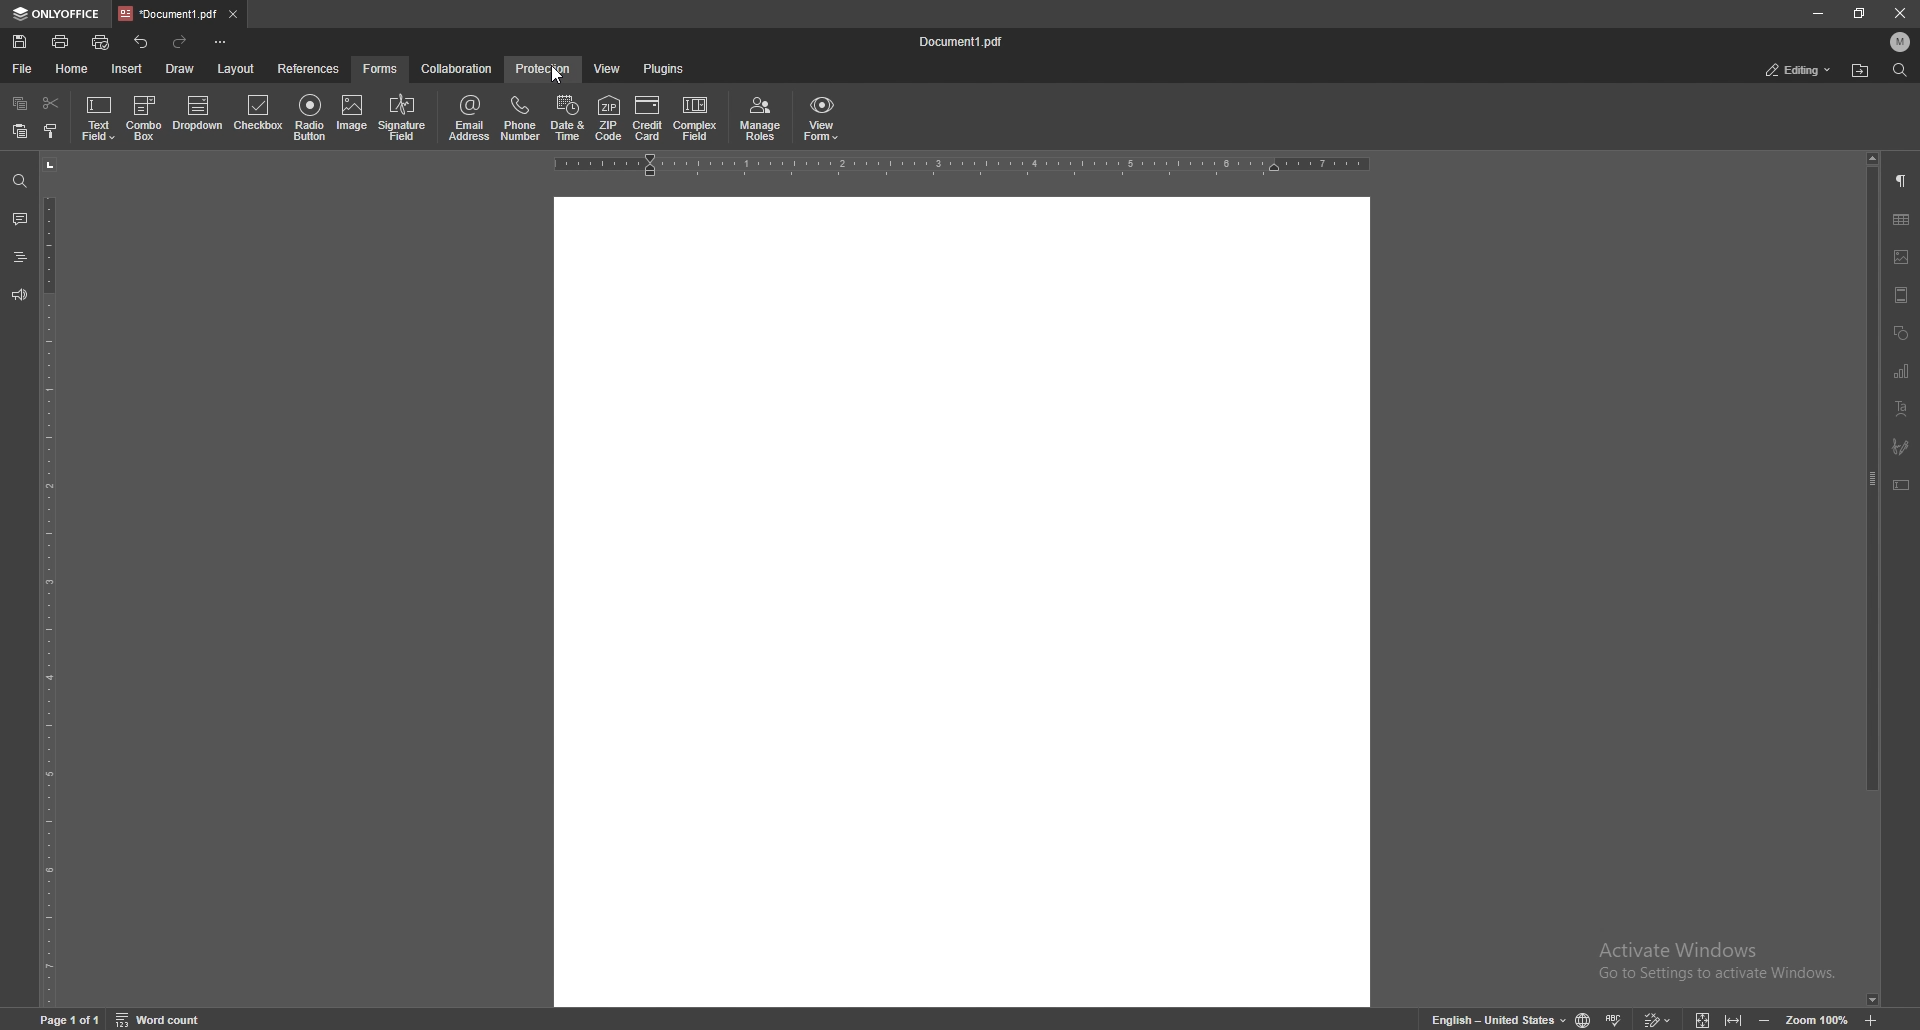 This screenshot has width=1920, height=1030. Describe the element at coordinates (220, 41) in the screenshot. I see `customize toolbar` at that location.